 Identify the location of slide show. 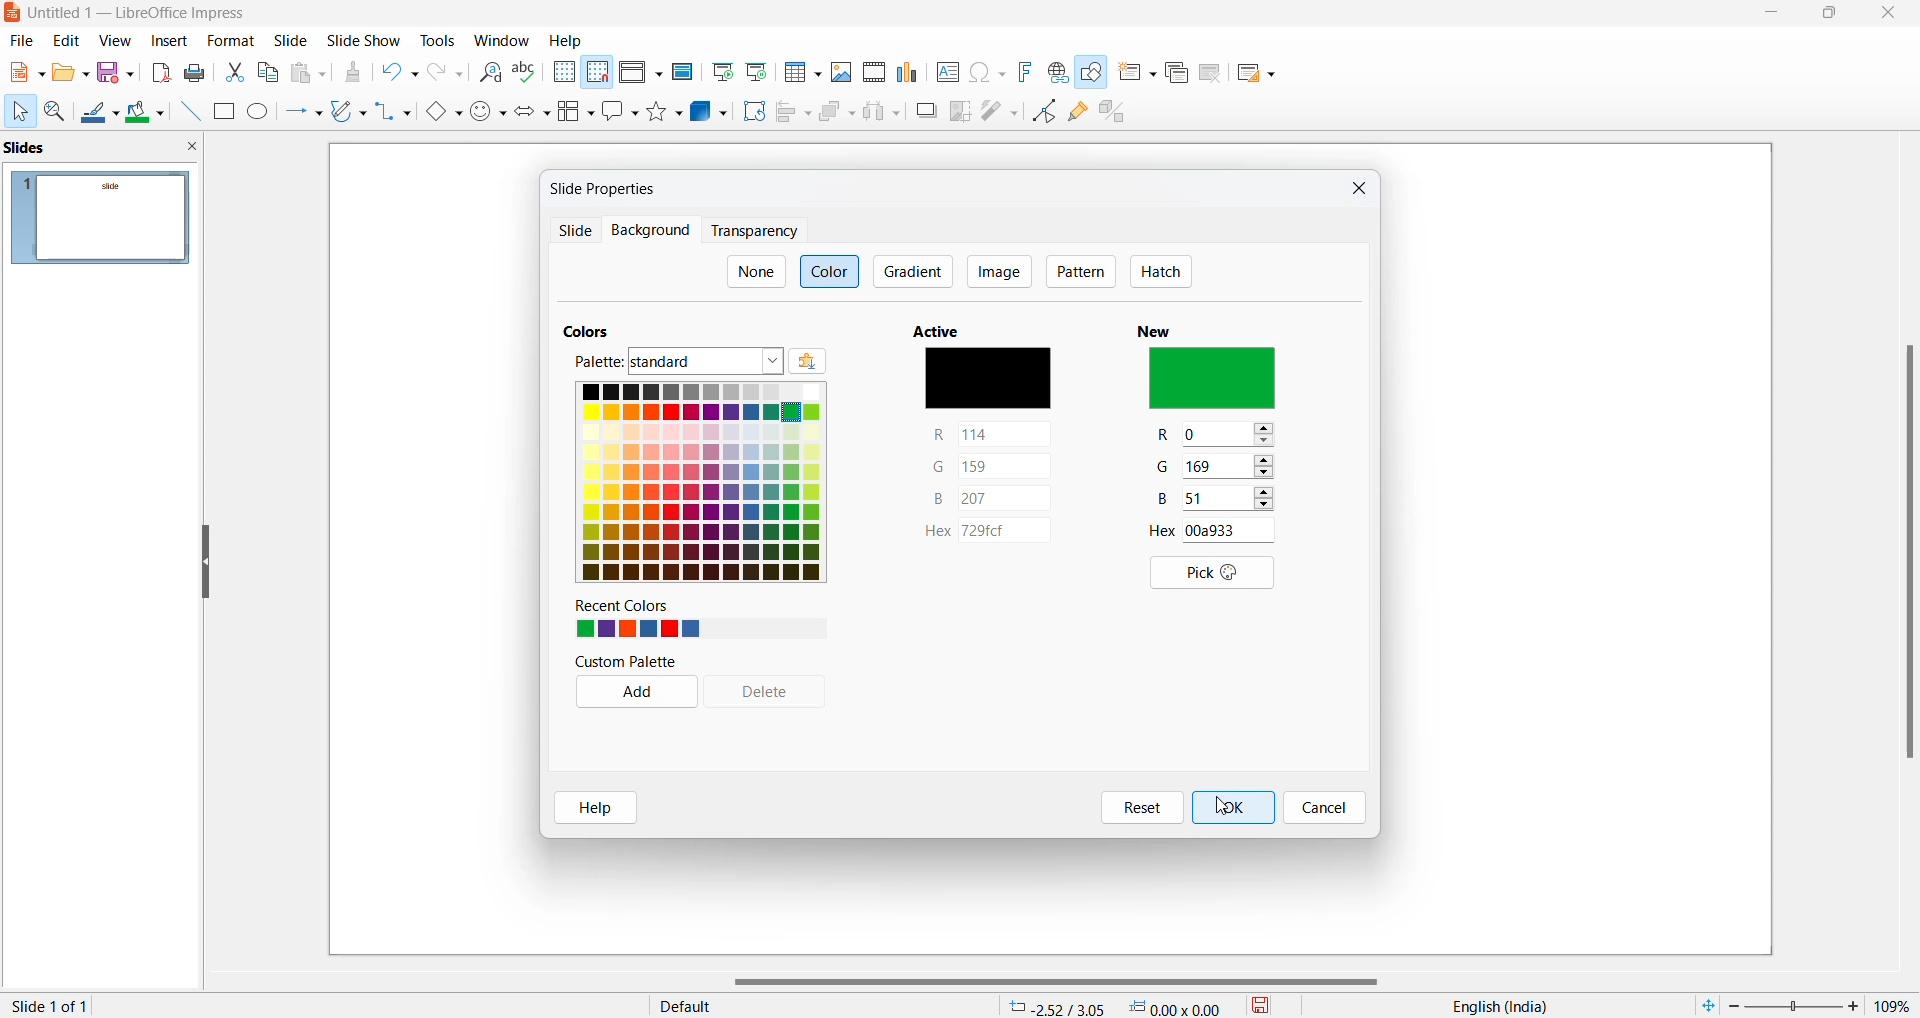
(365, 42).